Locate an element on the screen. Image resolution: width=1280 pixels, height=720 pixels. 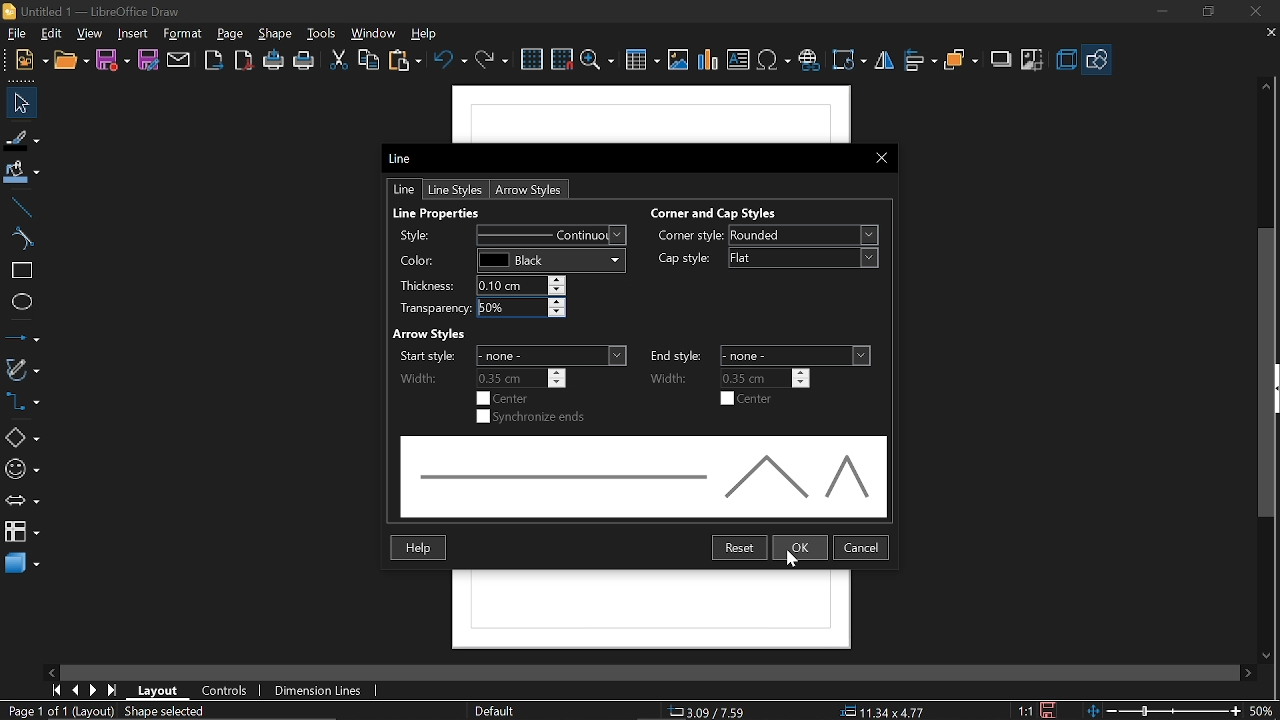
Style is located at coordinates (505, 235).